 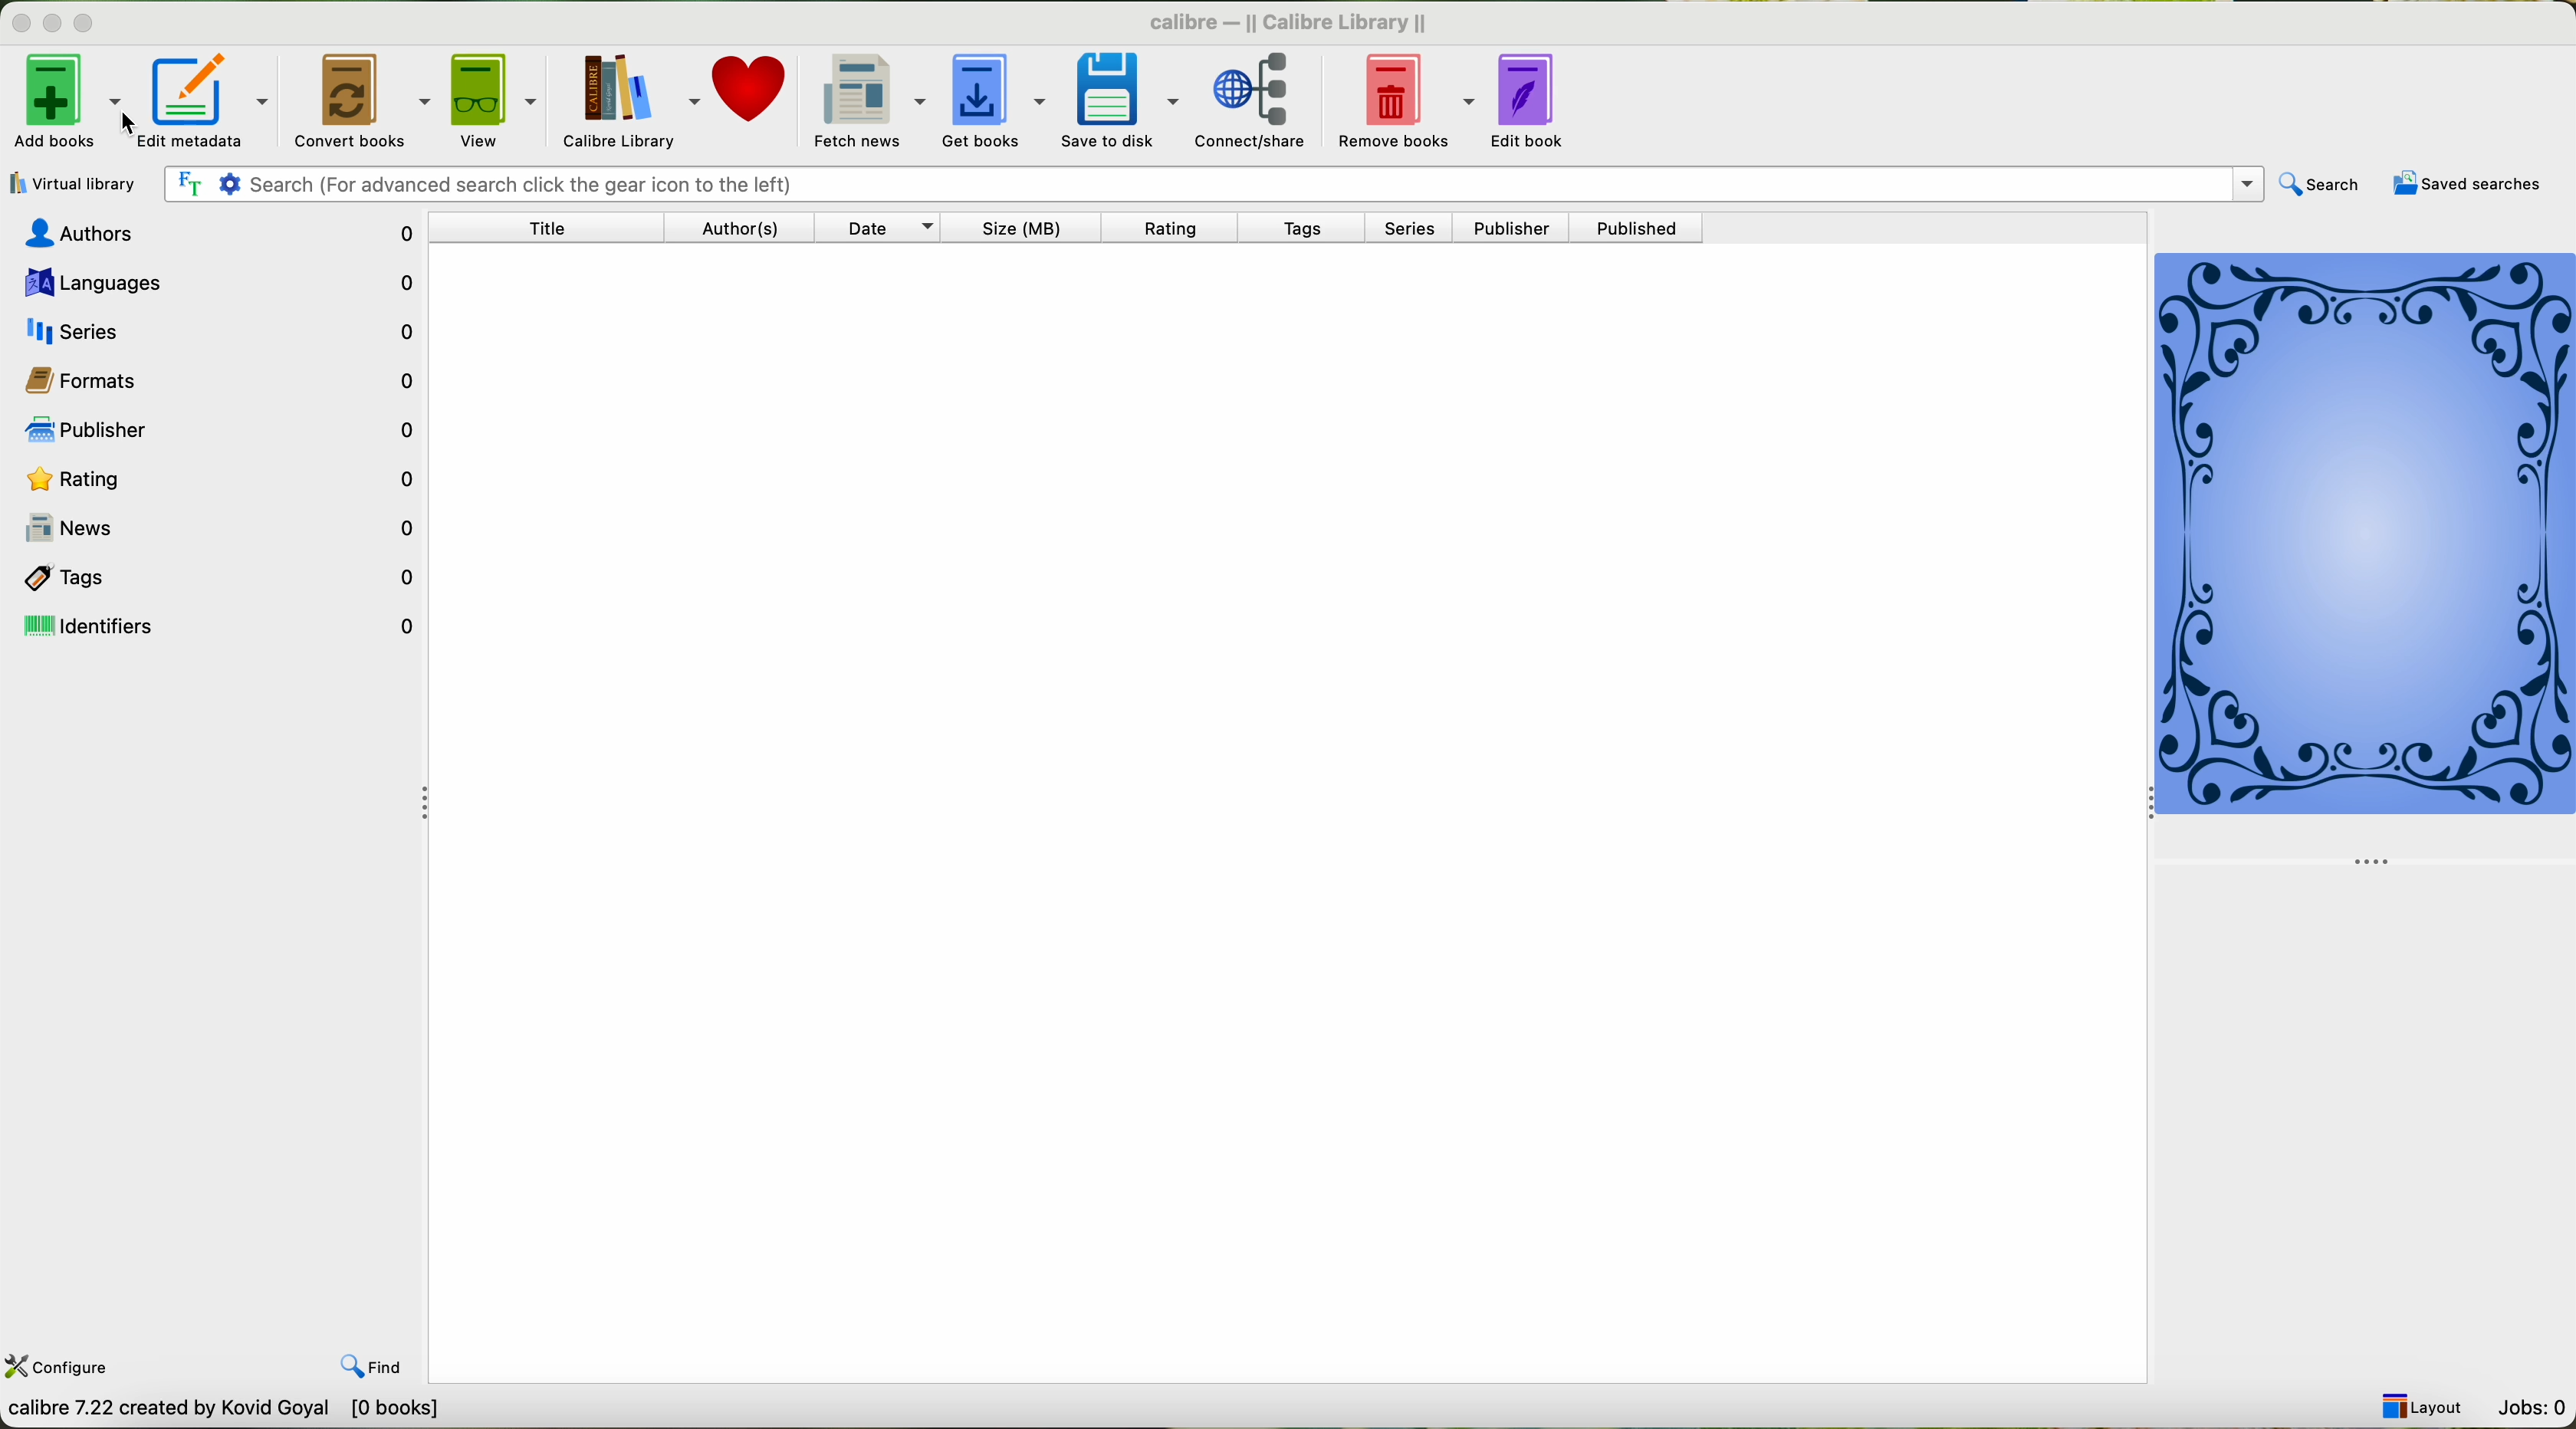 I want to click on search, so click(x=2323, y=183).